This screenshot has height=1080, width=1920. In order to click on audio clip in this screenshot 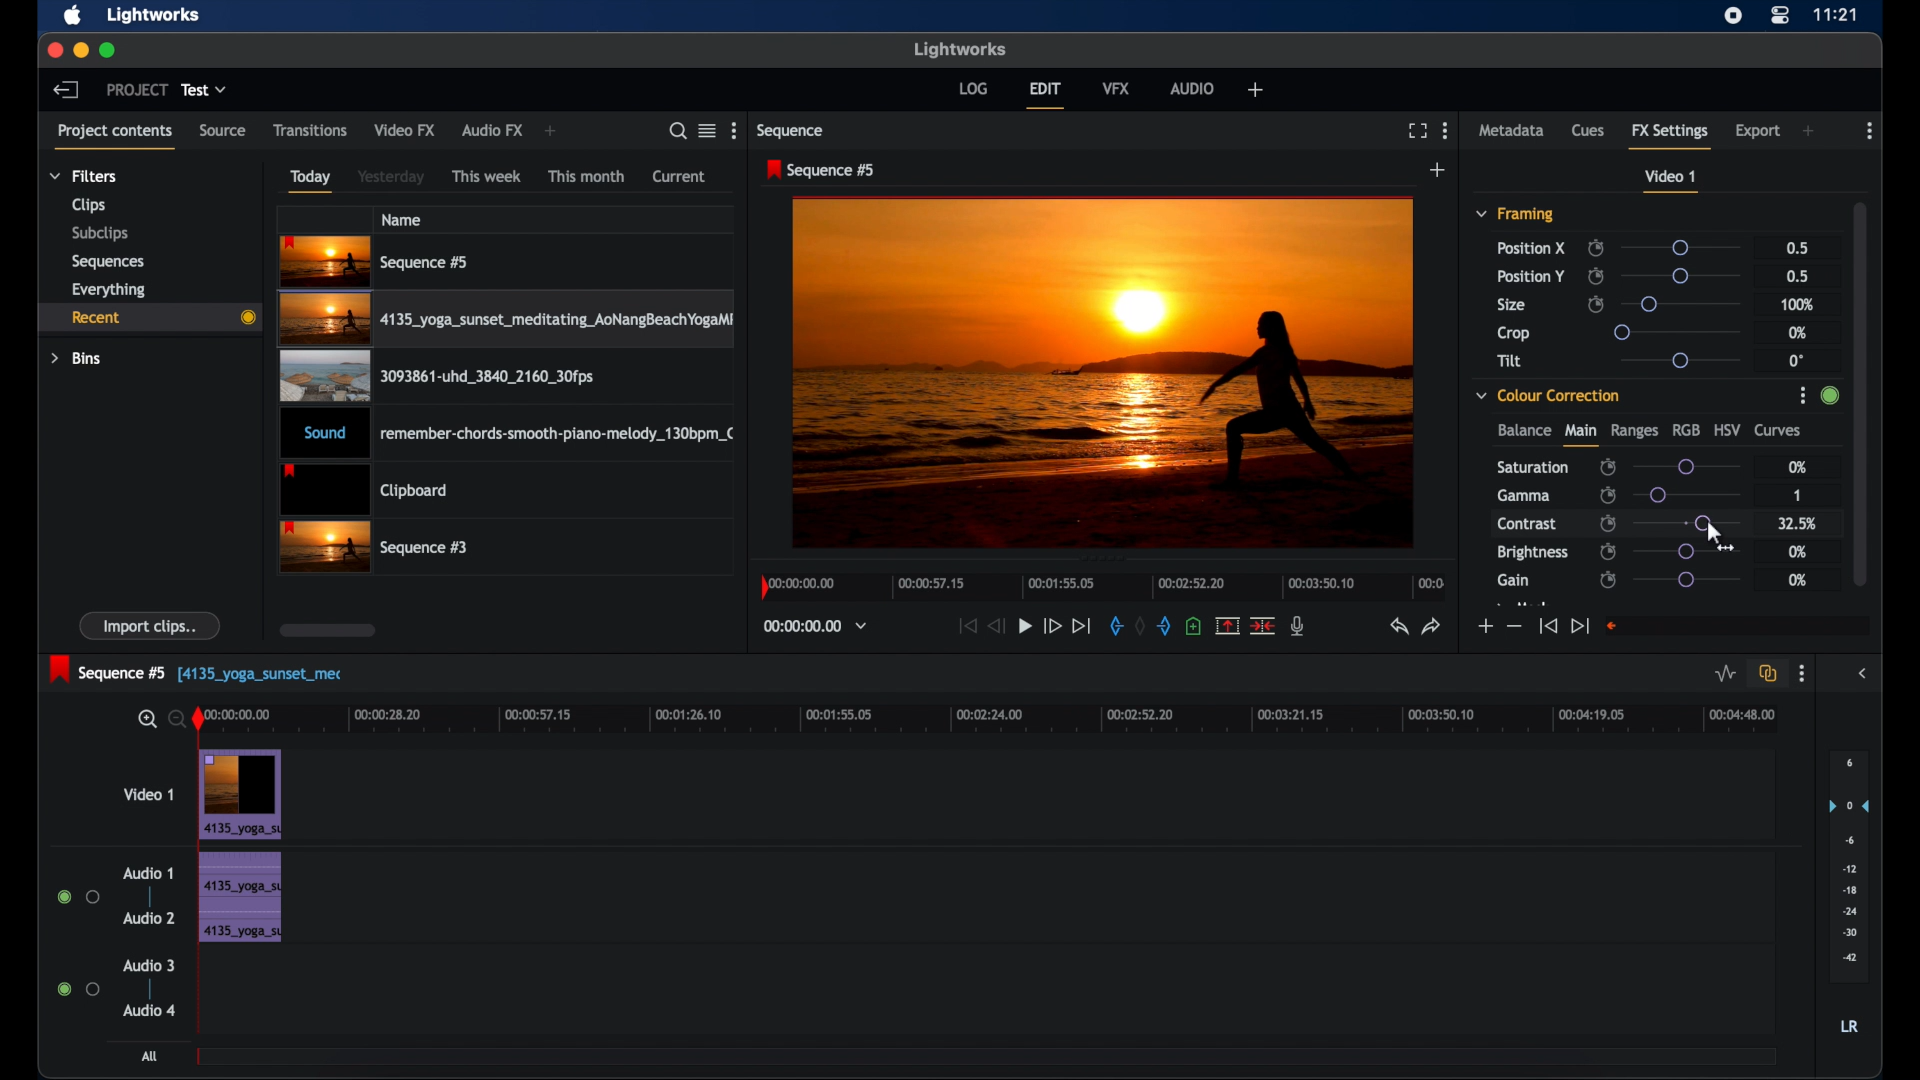, I will do `click(239, 899)`.